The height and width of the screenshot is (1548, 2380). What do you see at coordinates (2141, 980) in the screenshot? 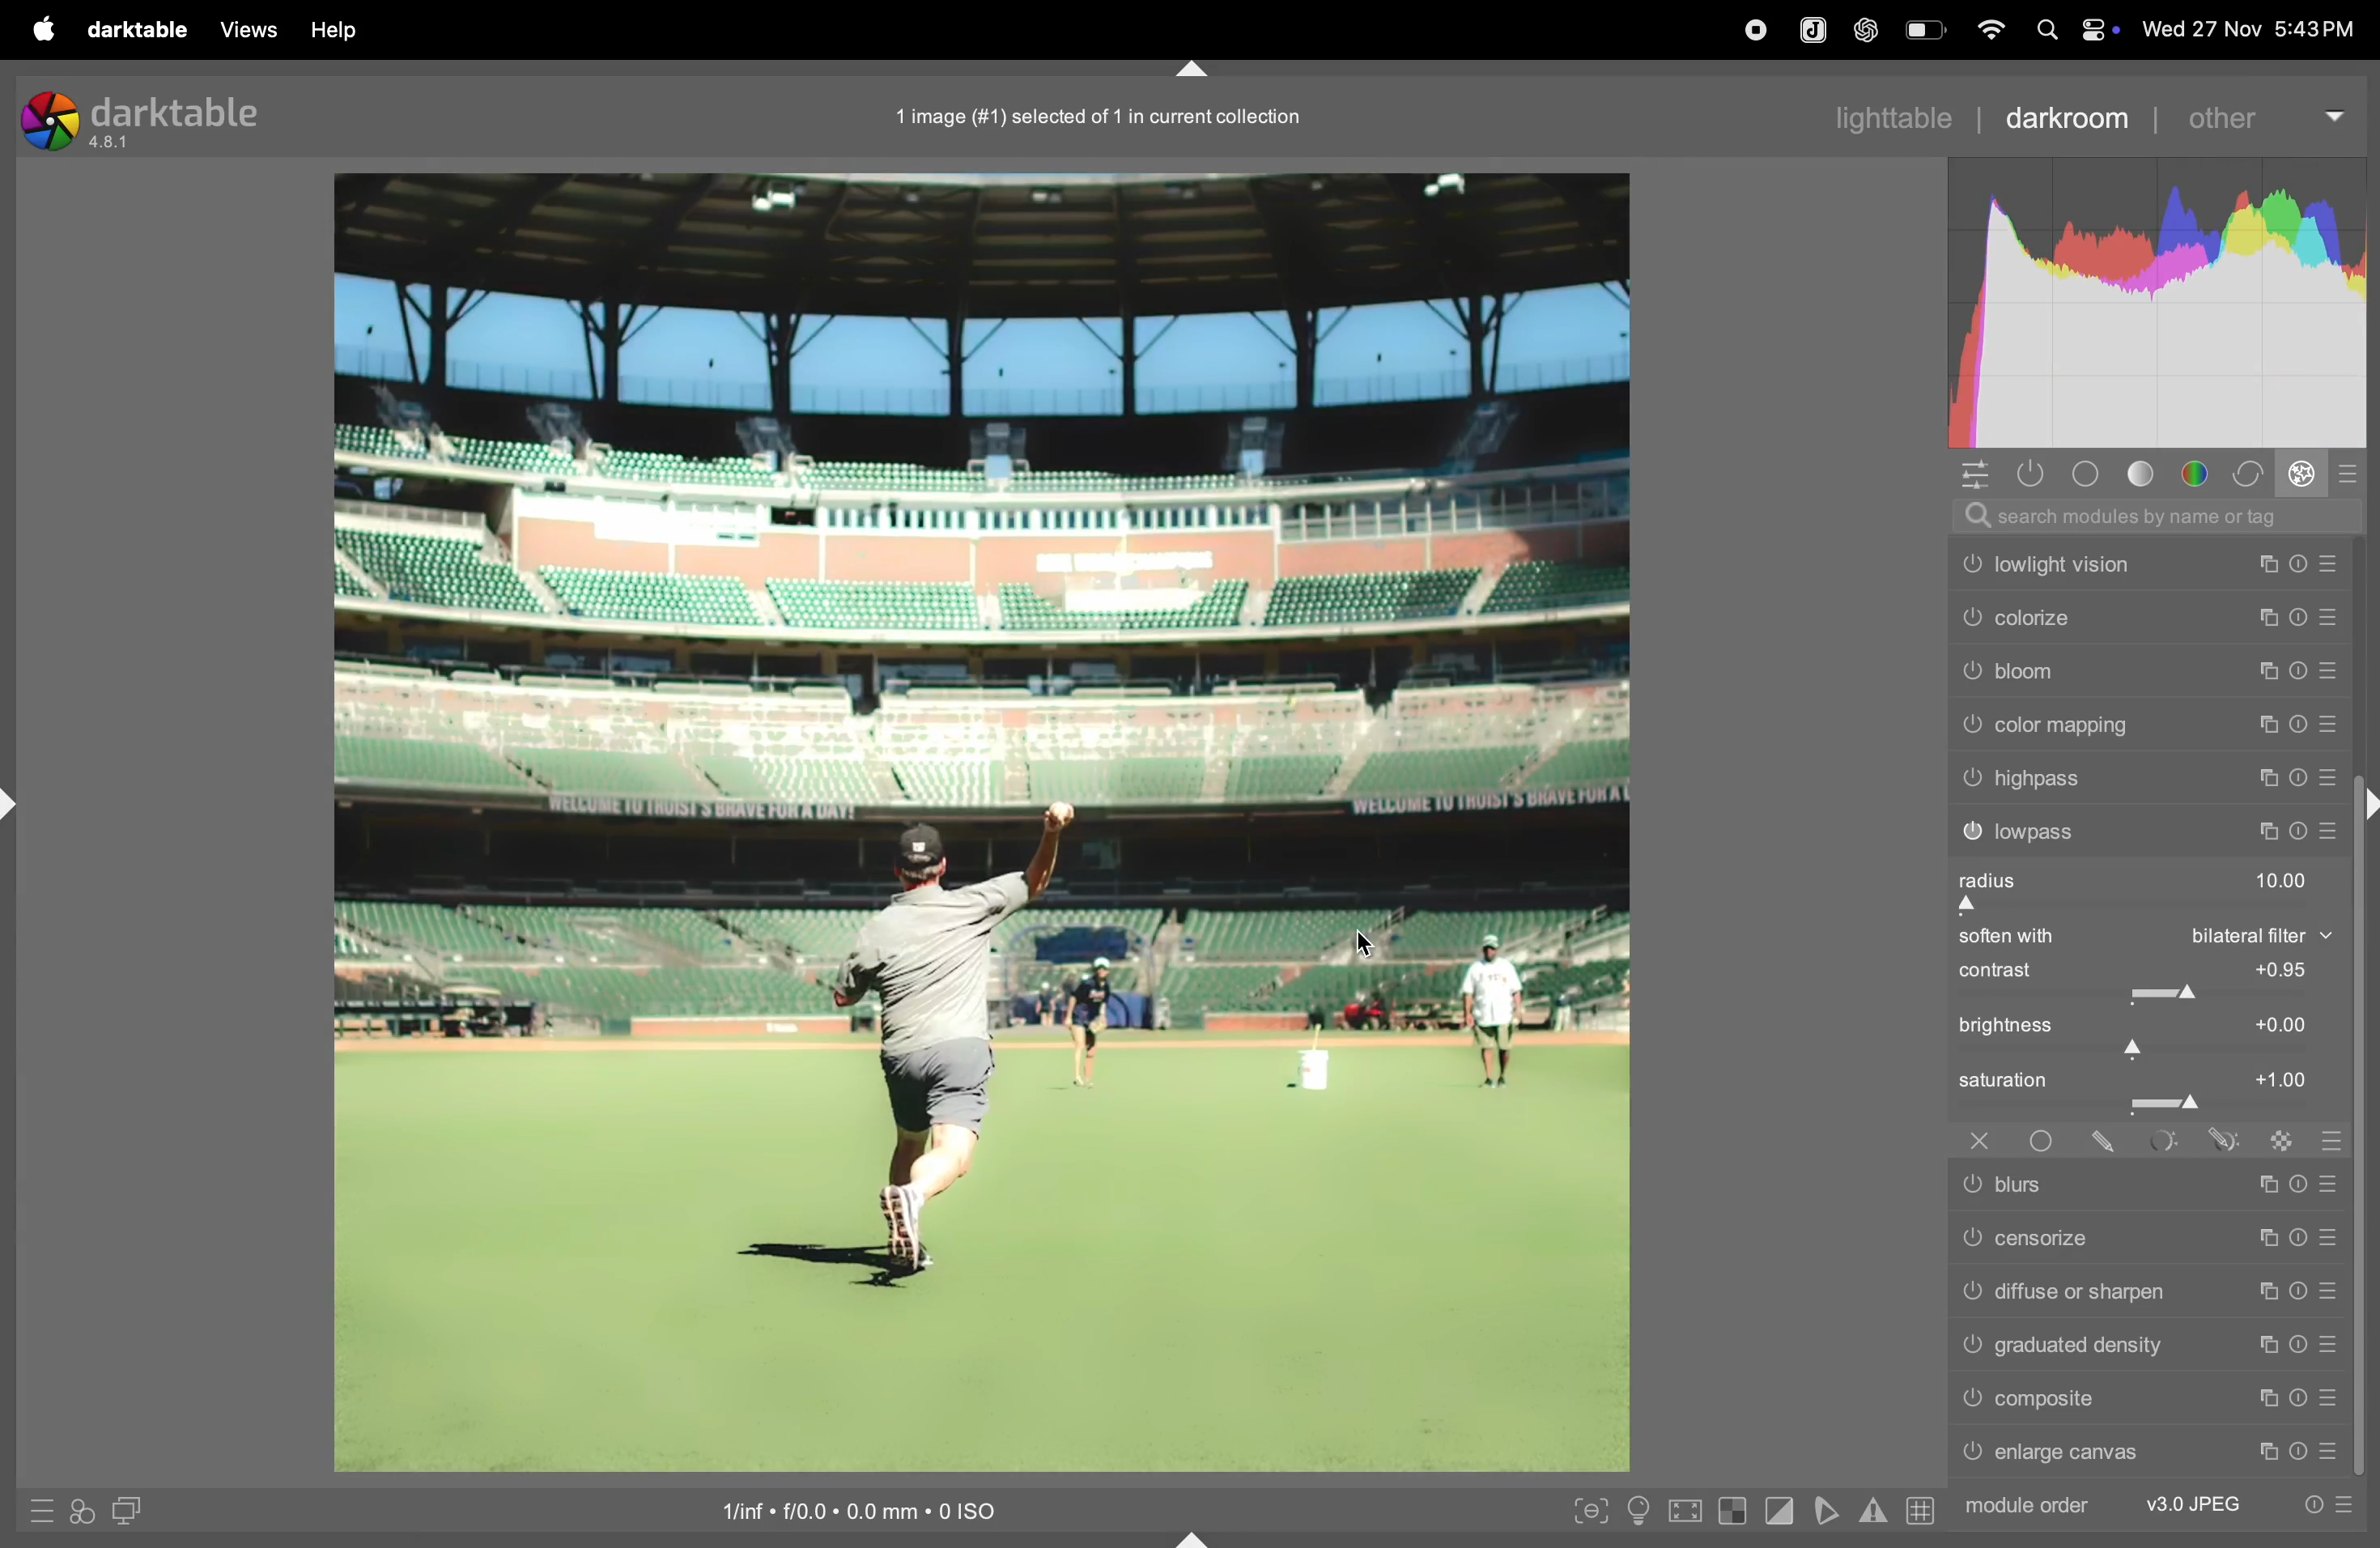
I see `contrast` at bounding box center [2141, 980].